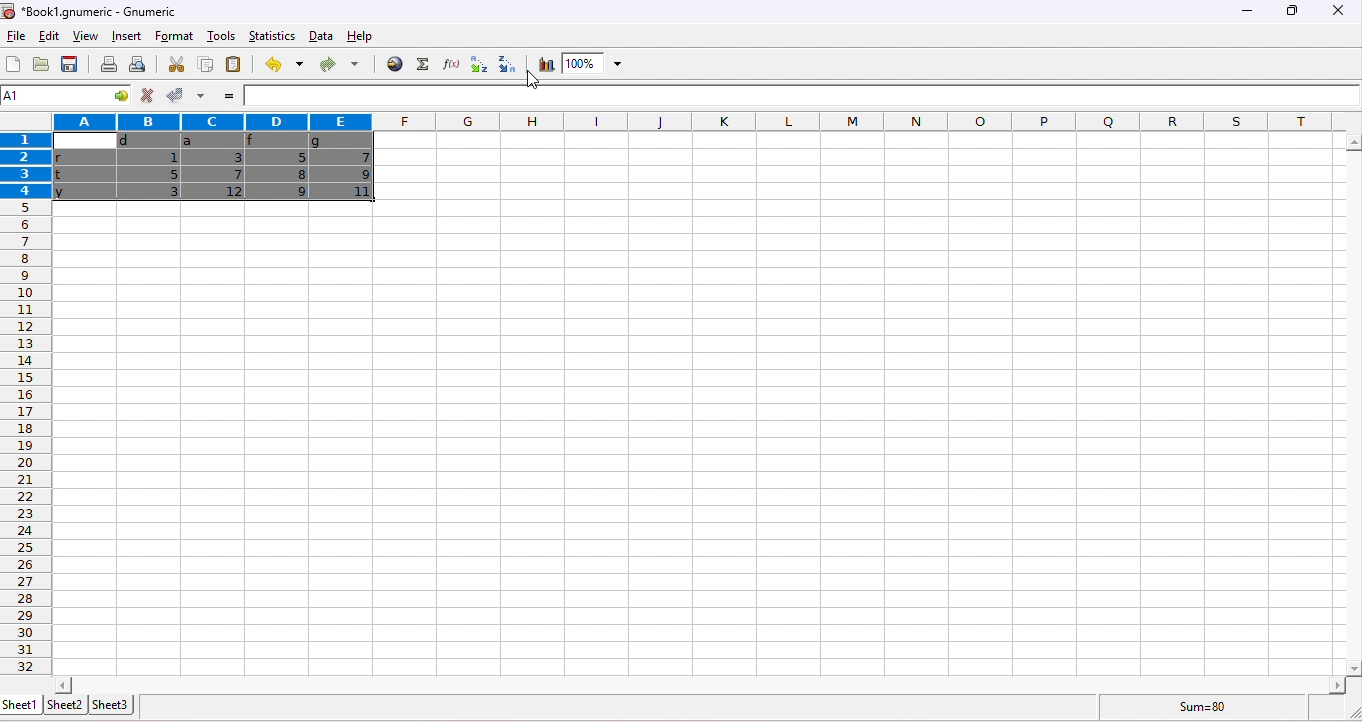 This screenshot has width=1362, height=722. Describe the element at coordinates (92, 11) in the screenshot. I see `Book1.gnumeric - Gnumeric` at that location.